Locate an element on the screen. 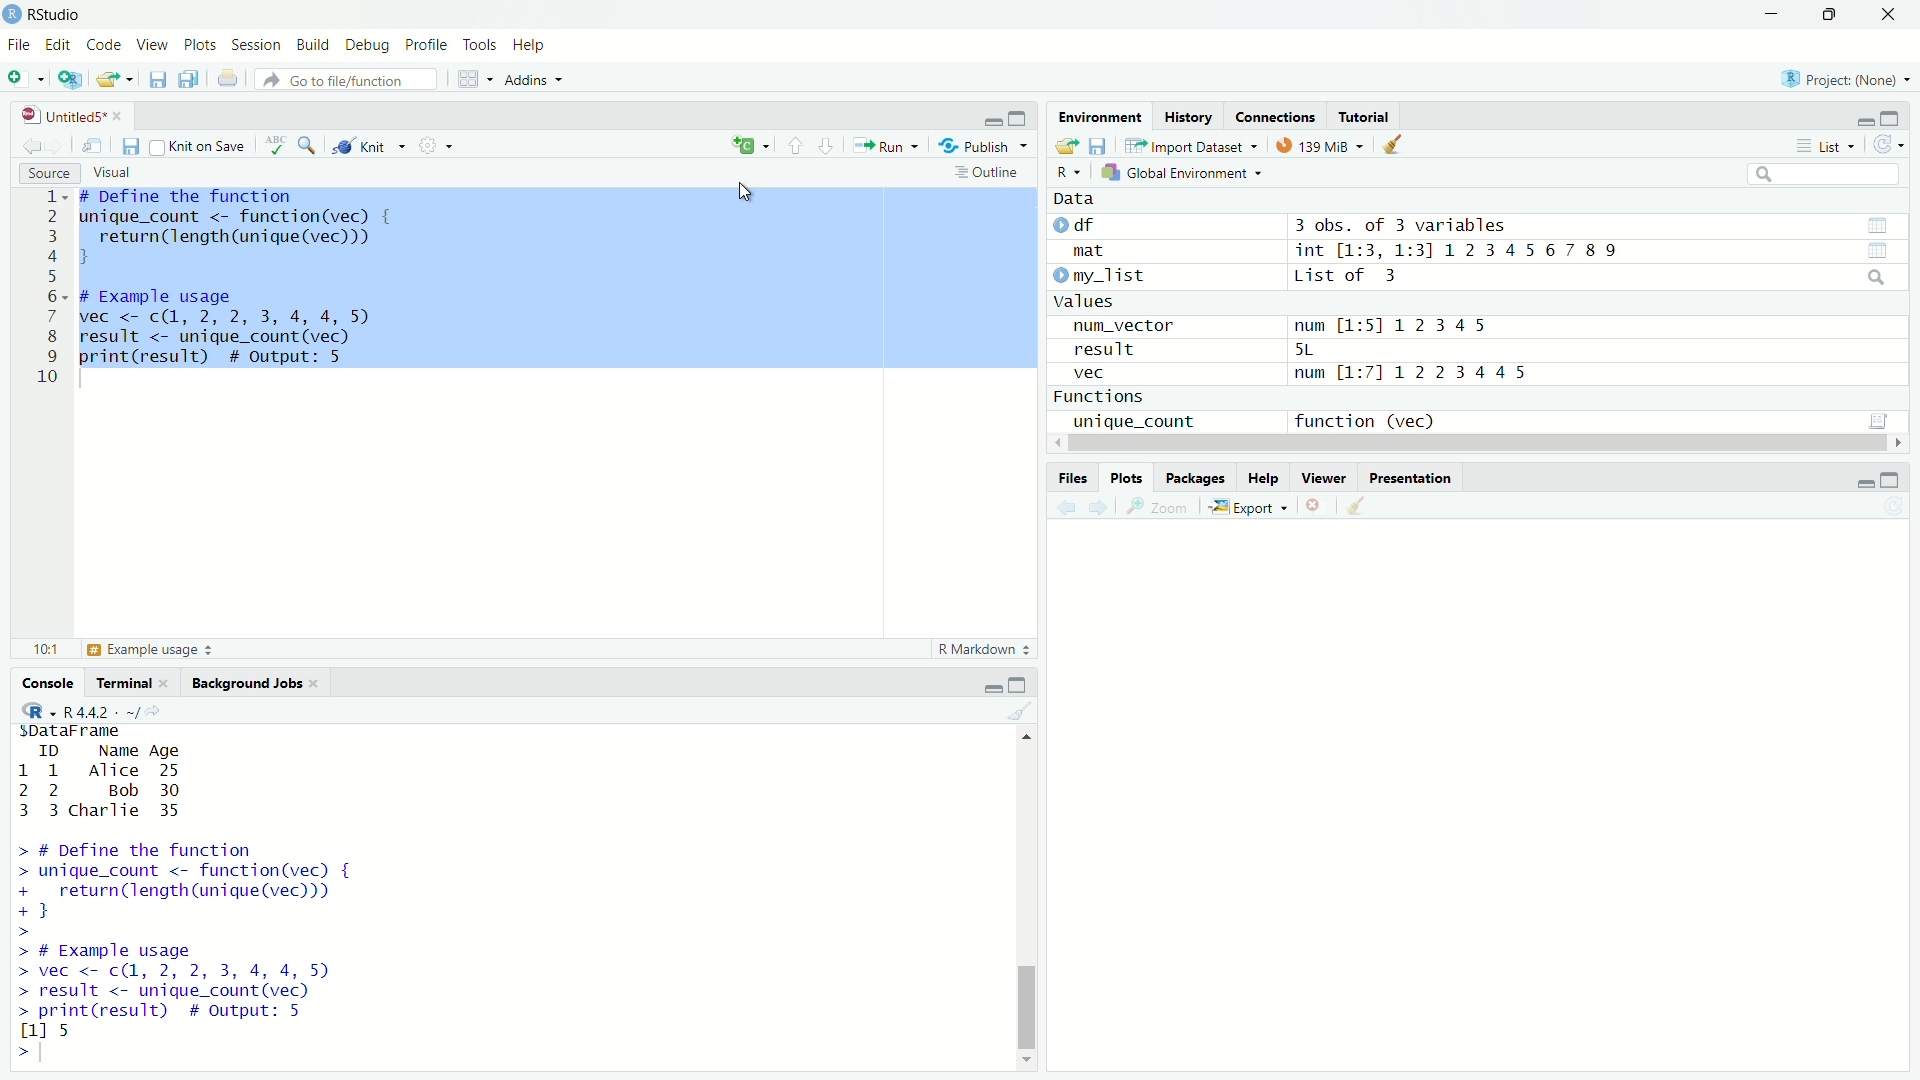 This screenshot has height=1080, width=1920. R Markdown is located at coordinates (979, 651).